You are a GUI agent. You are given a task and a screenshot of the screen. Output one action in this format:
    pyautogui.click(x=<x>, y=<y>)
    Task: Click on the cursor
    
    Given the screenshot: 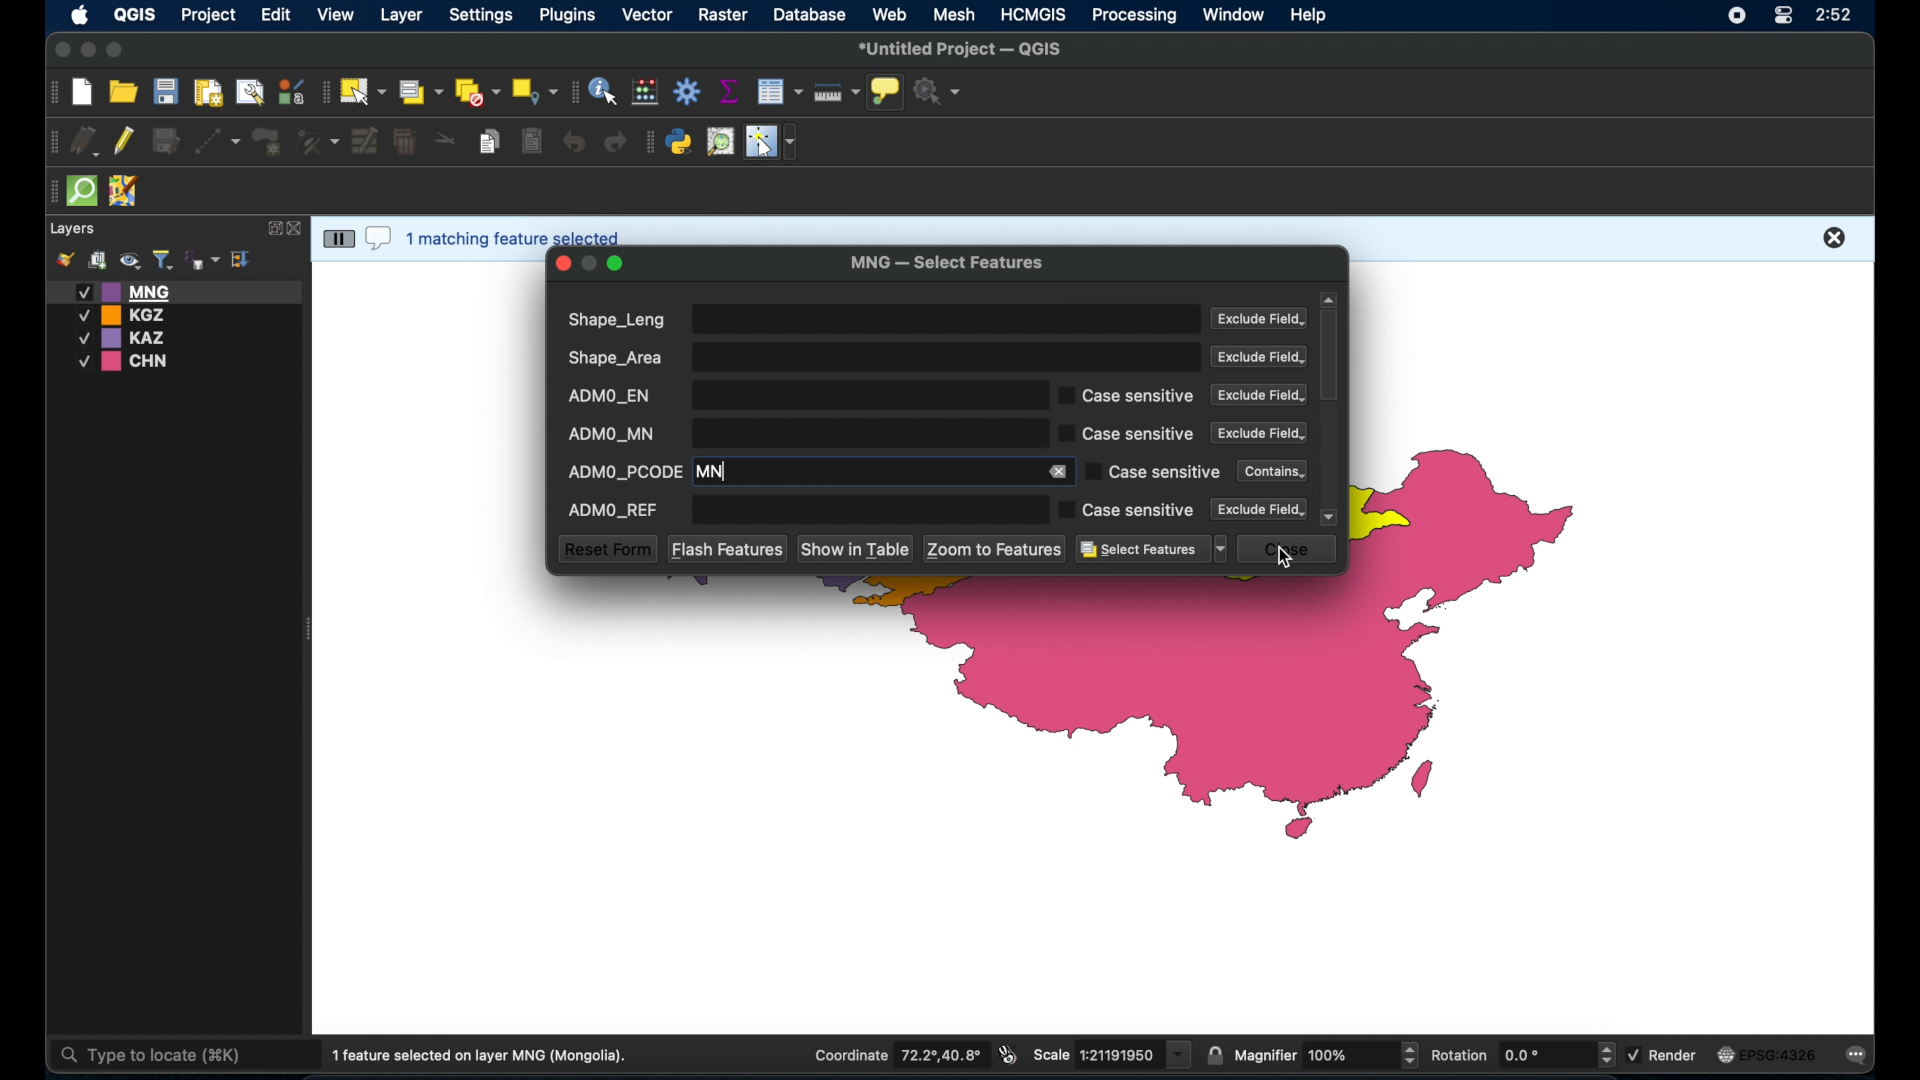 What is the action you would take?
    pyautogui.click(x=1285, y=561)
    